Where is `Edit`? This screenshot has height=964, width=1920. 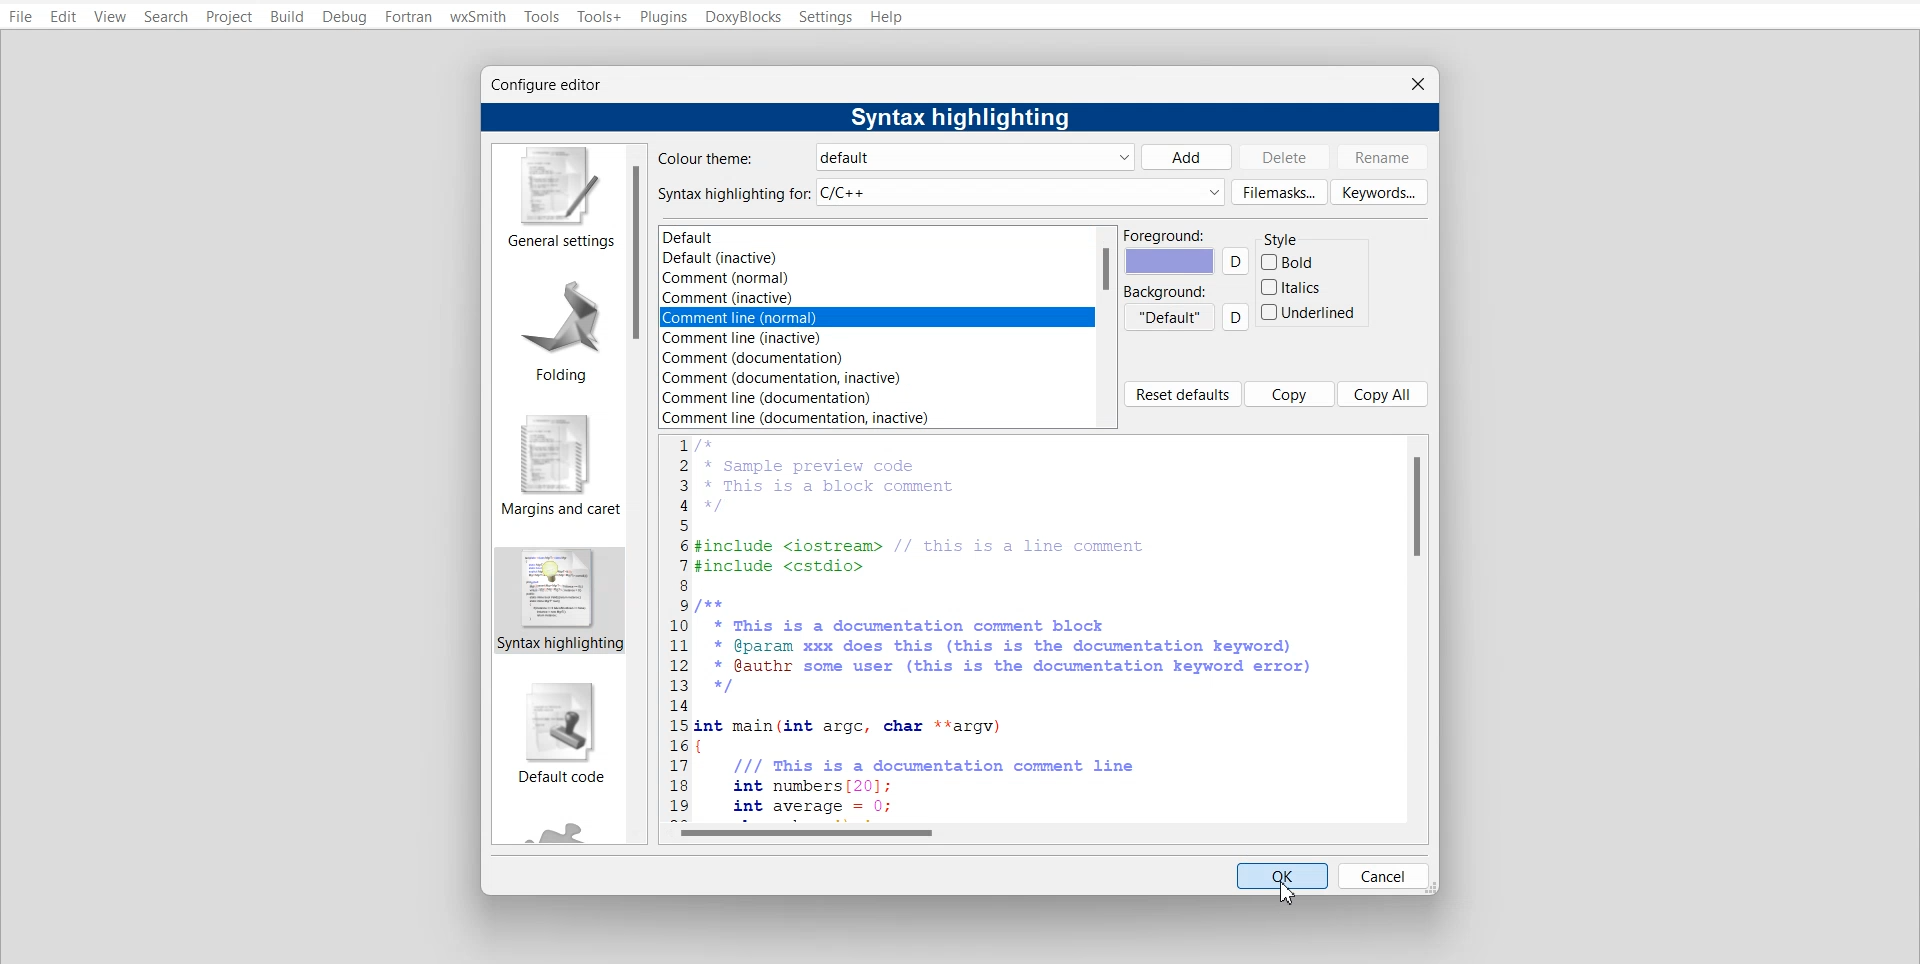 Edit is located at coordinates (63, 17).